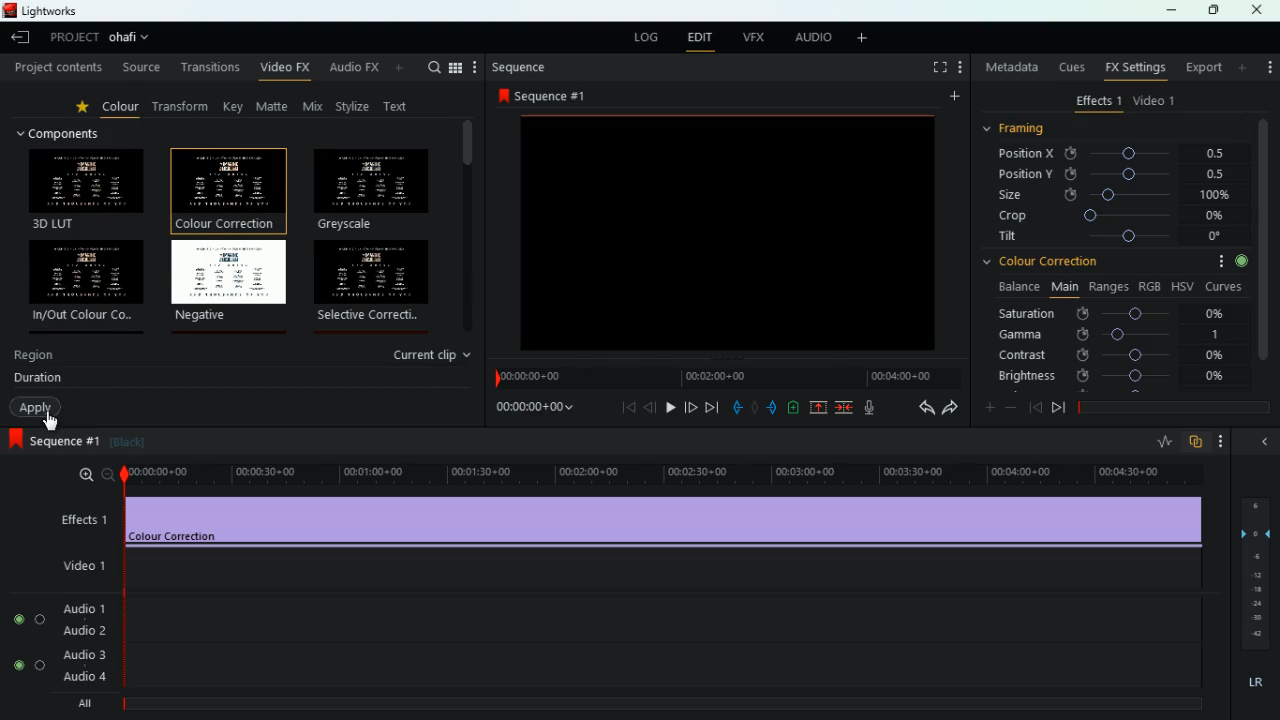 The height and width of the screenshot is (720, 1280). What do you see at coordinates (86, 629) in the screenshot?
I see `audio 2` at bounding box center [86, 629].